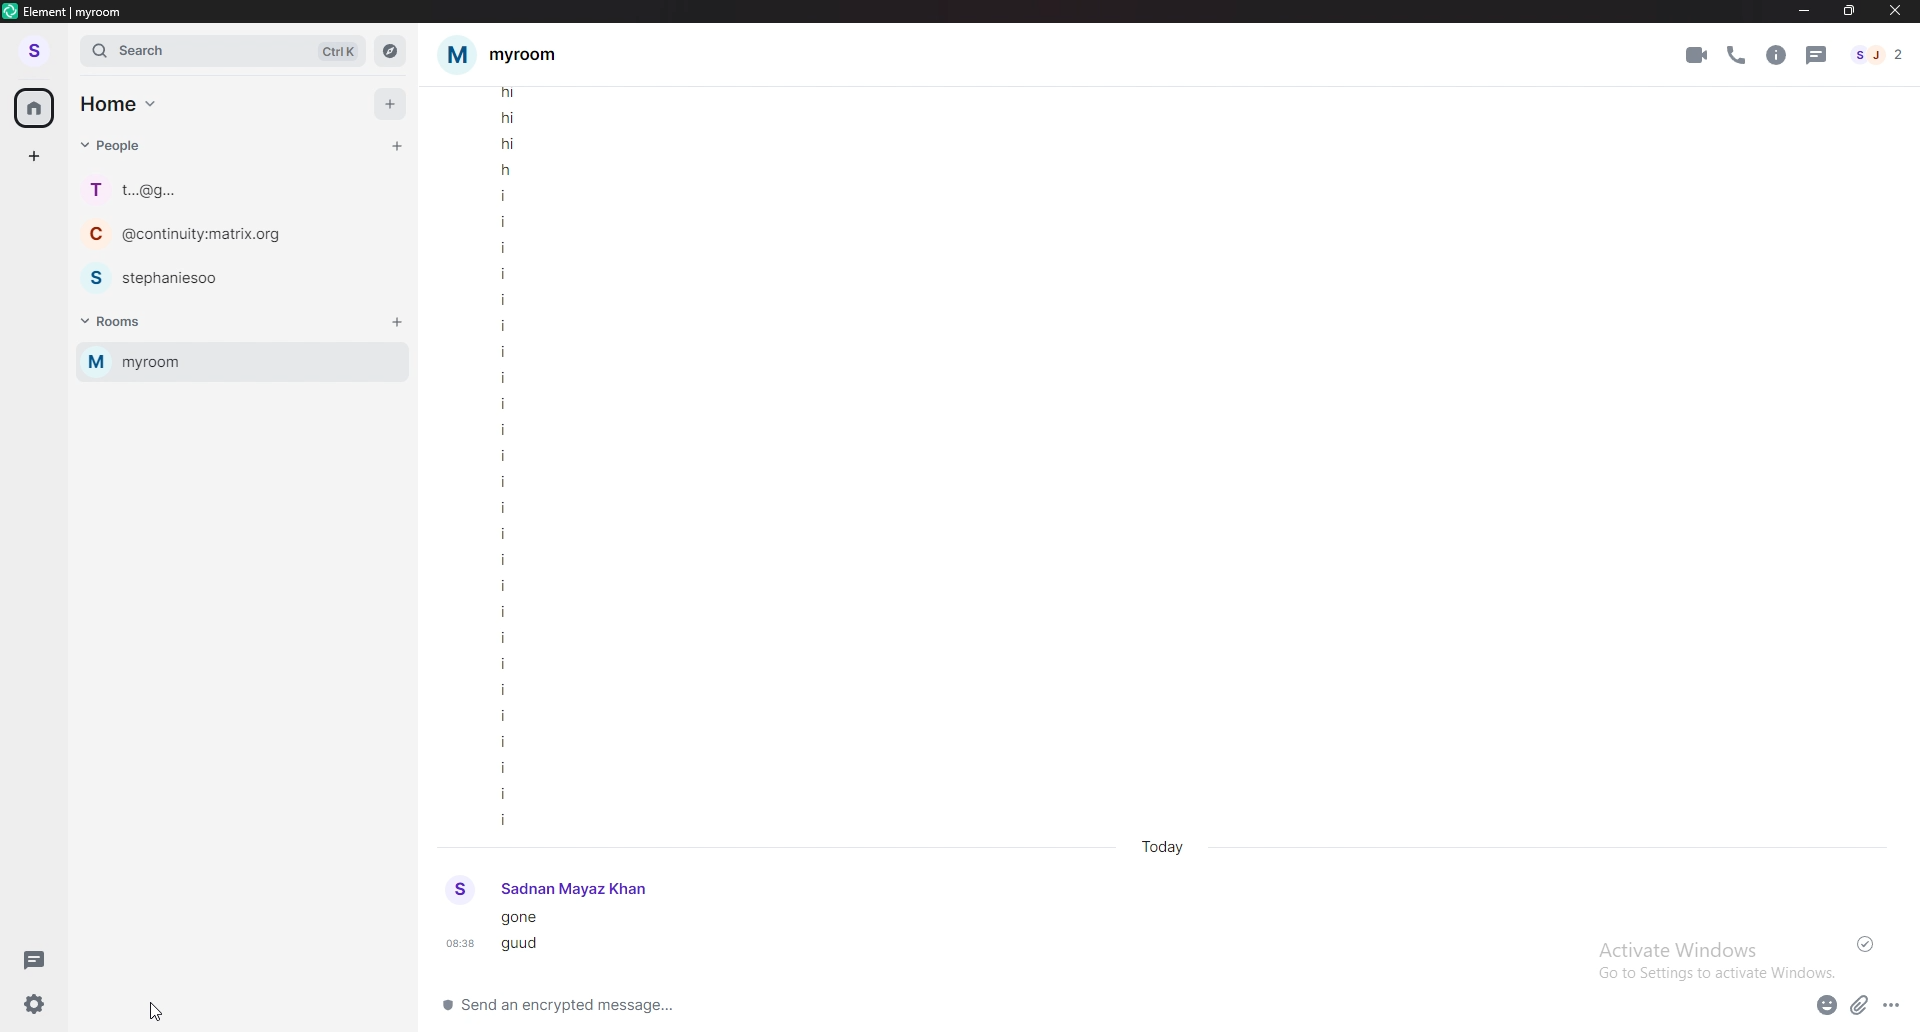 The image size is (1920, 1032). What do you see at coordinates (70, 11) in the screenshot?
I see `title` at bounding box center [70, 11].